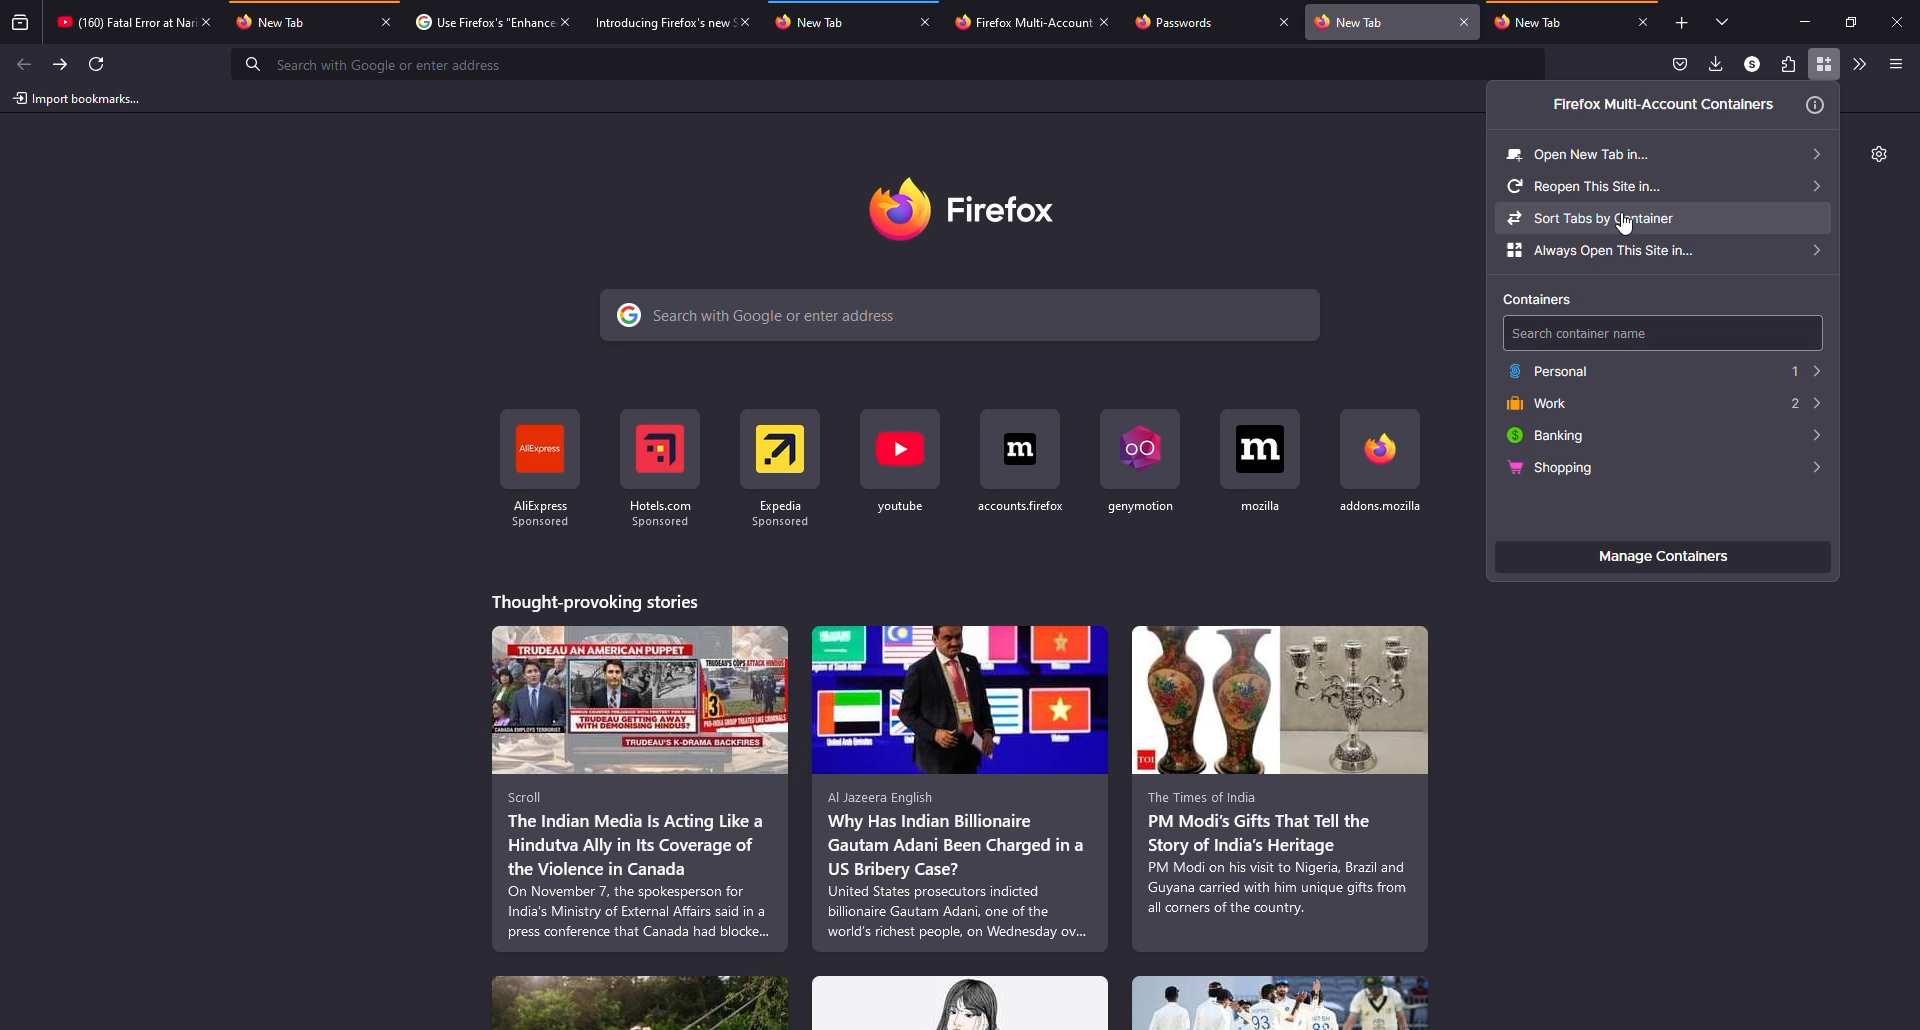  Describe the element at coordinates (1665, 151) in the screenshot. I see `open new tab in` at that location.